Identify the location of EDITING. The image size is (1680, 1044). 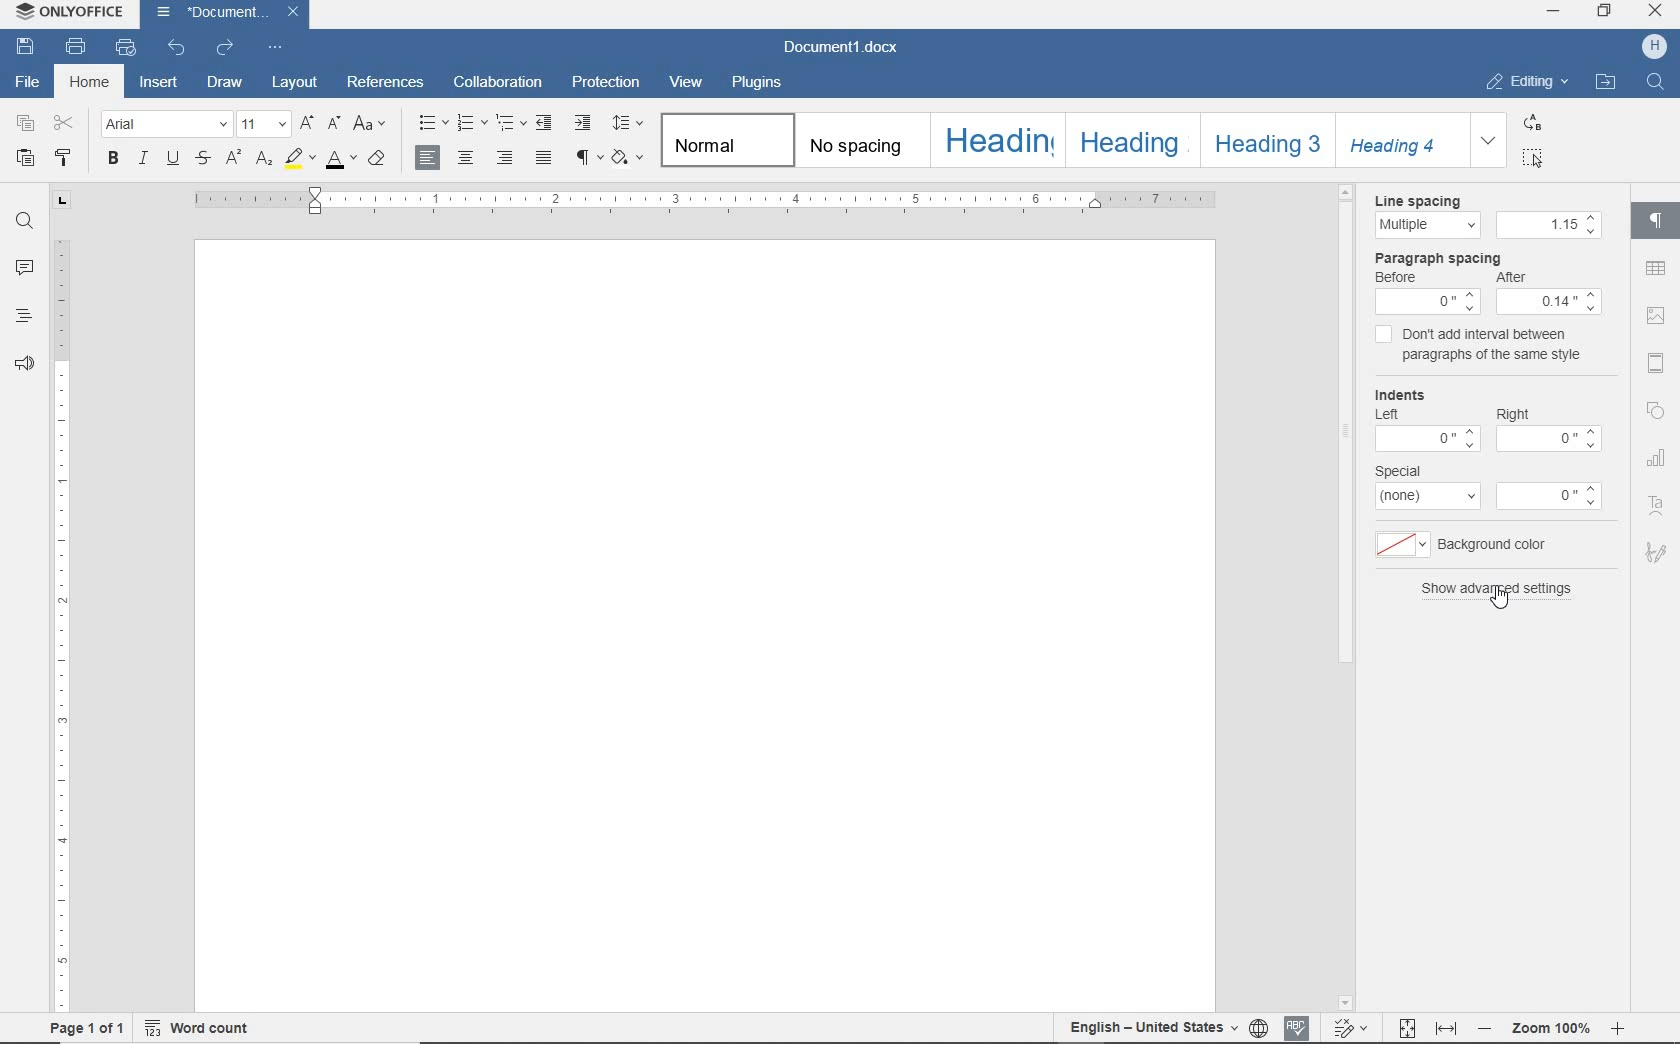
(1523, 80).